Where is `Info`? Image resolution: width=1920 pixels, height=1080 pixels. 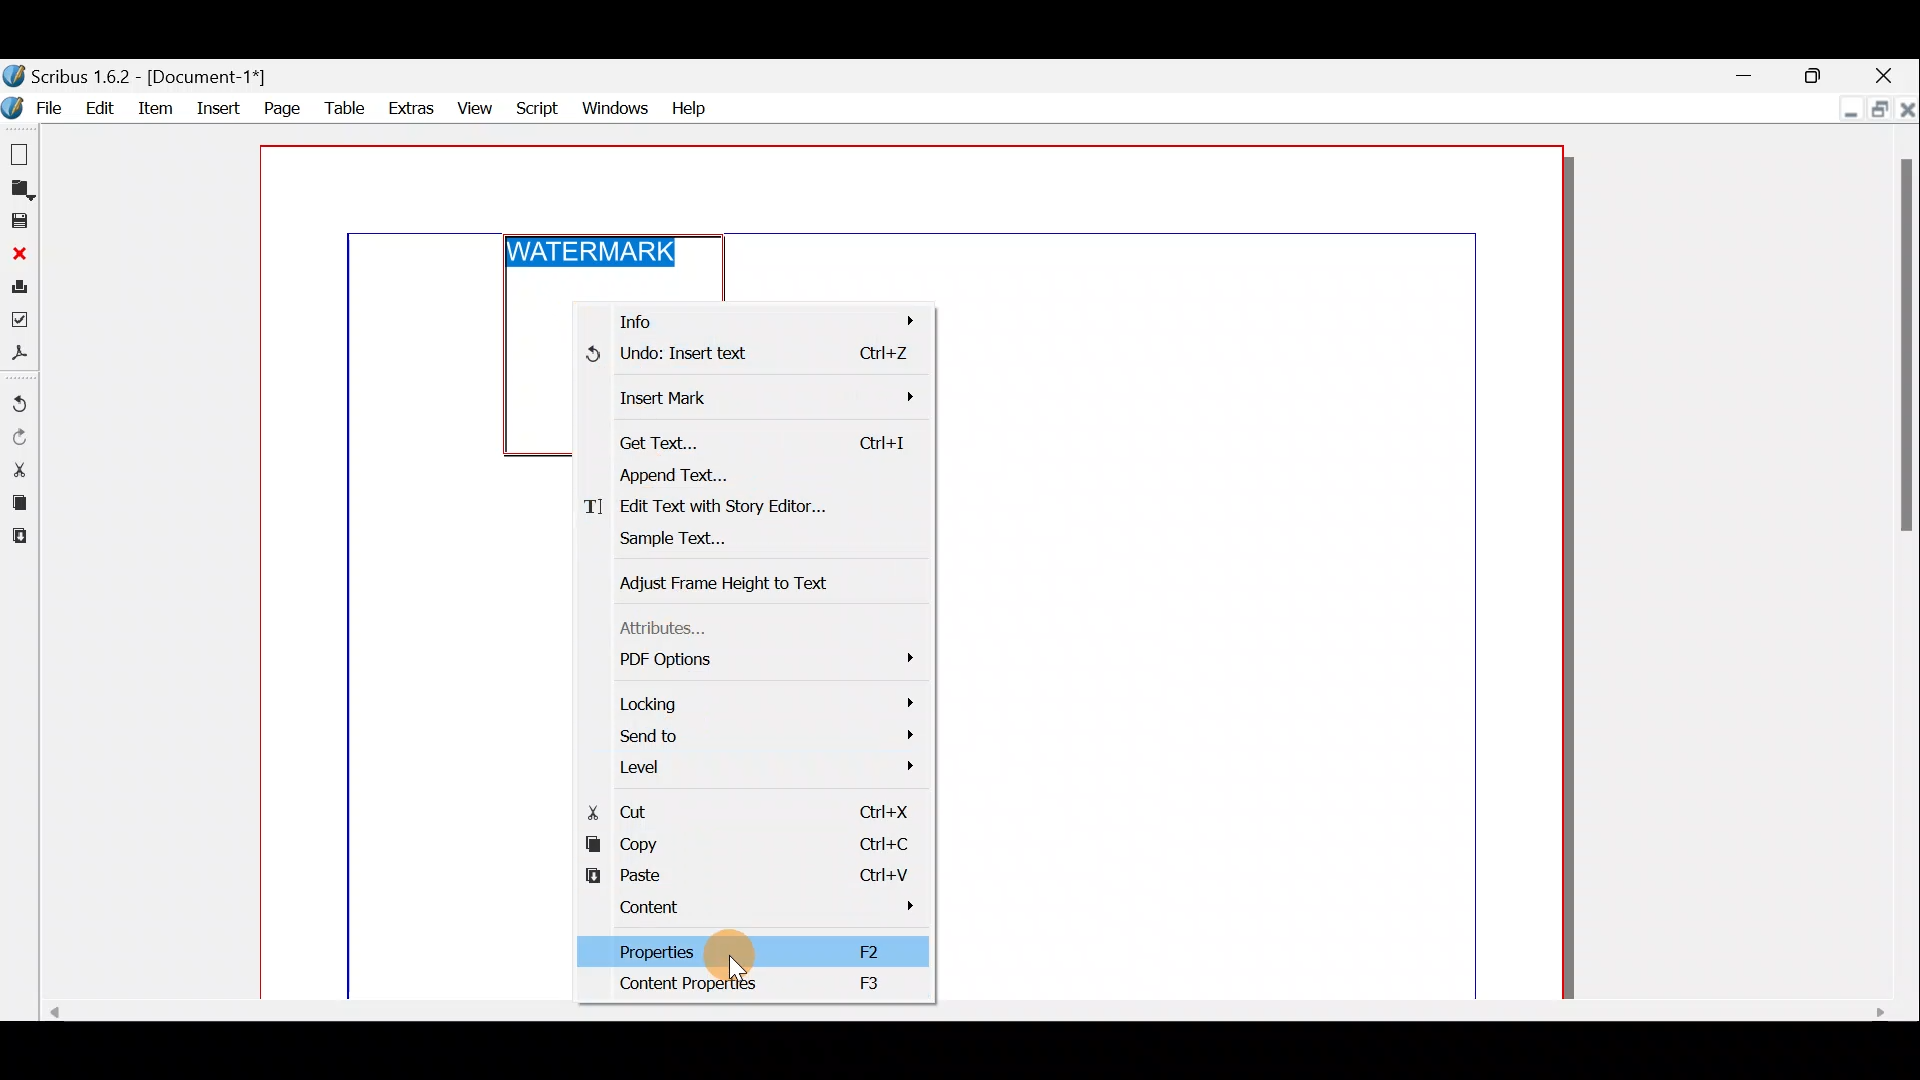 Info is located at coordinates (758, 318).